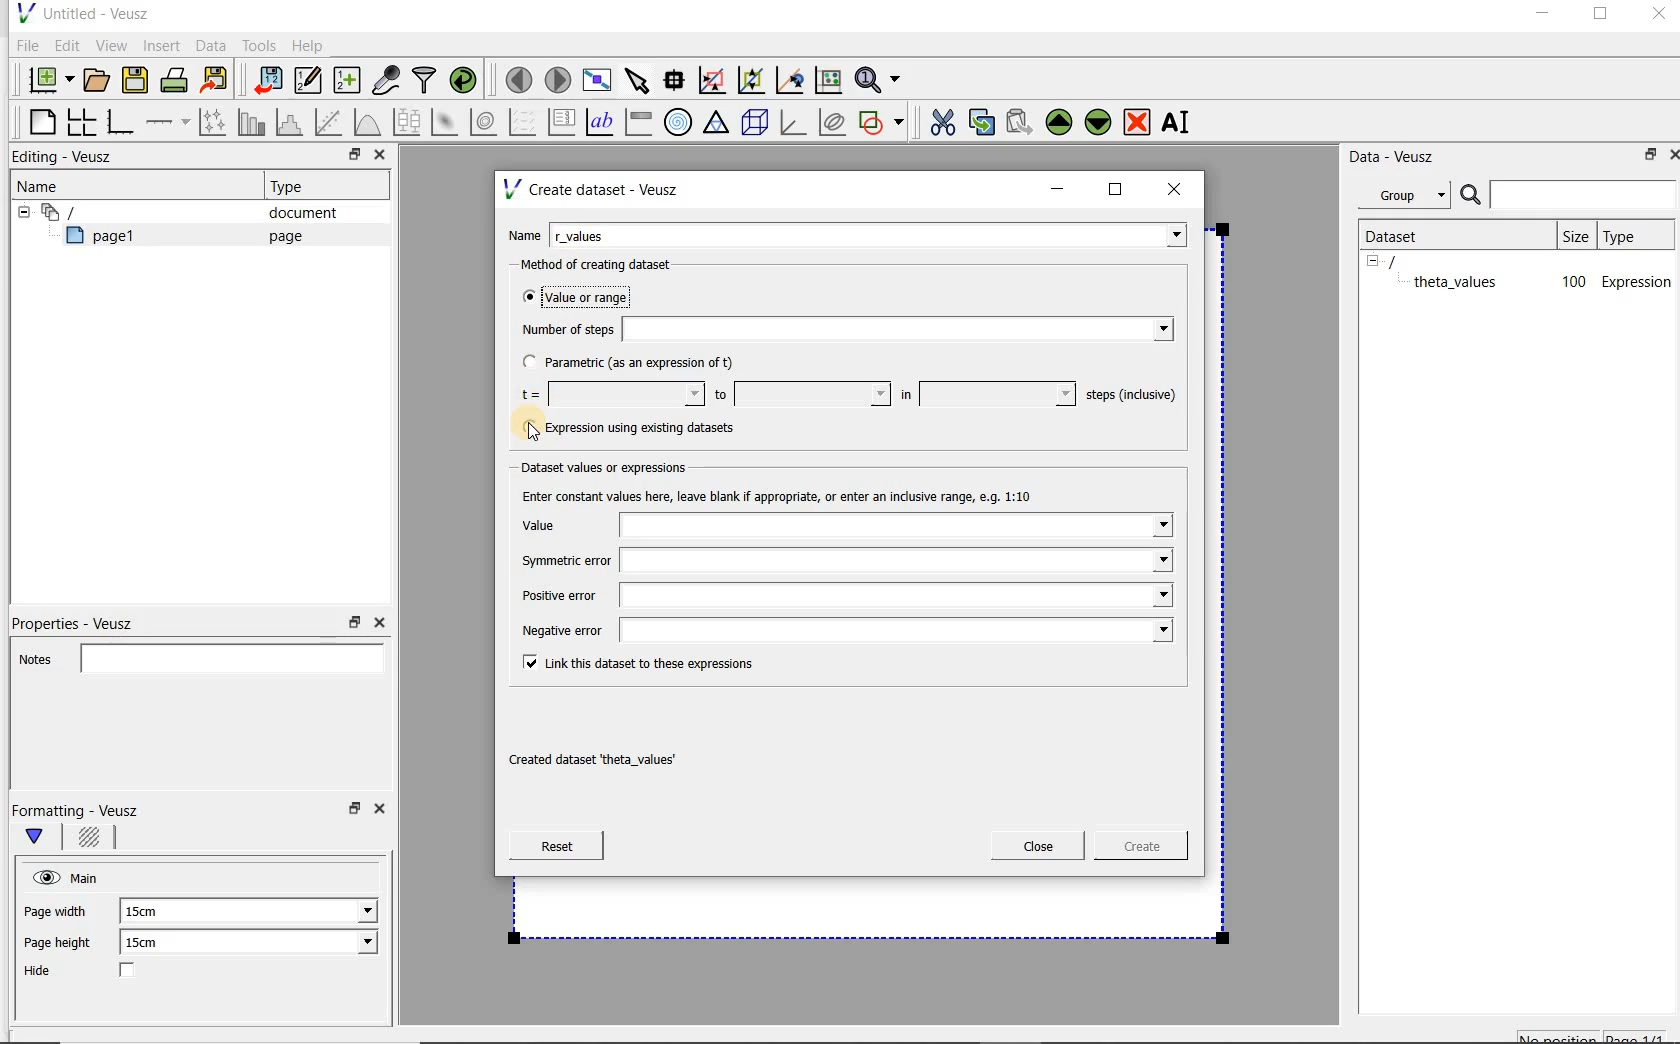 Image resolution: width=1680 pixels, height=1044 pixels. Describe the element at coordinates (447, 123) in the screenshot. I see `plot a 2d dataset as an image` at that location.